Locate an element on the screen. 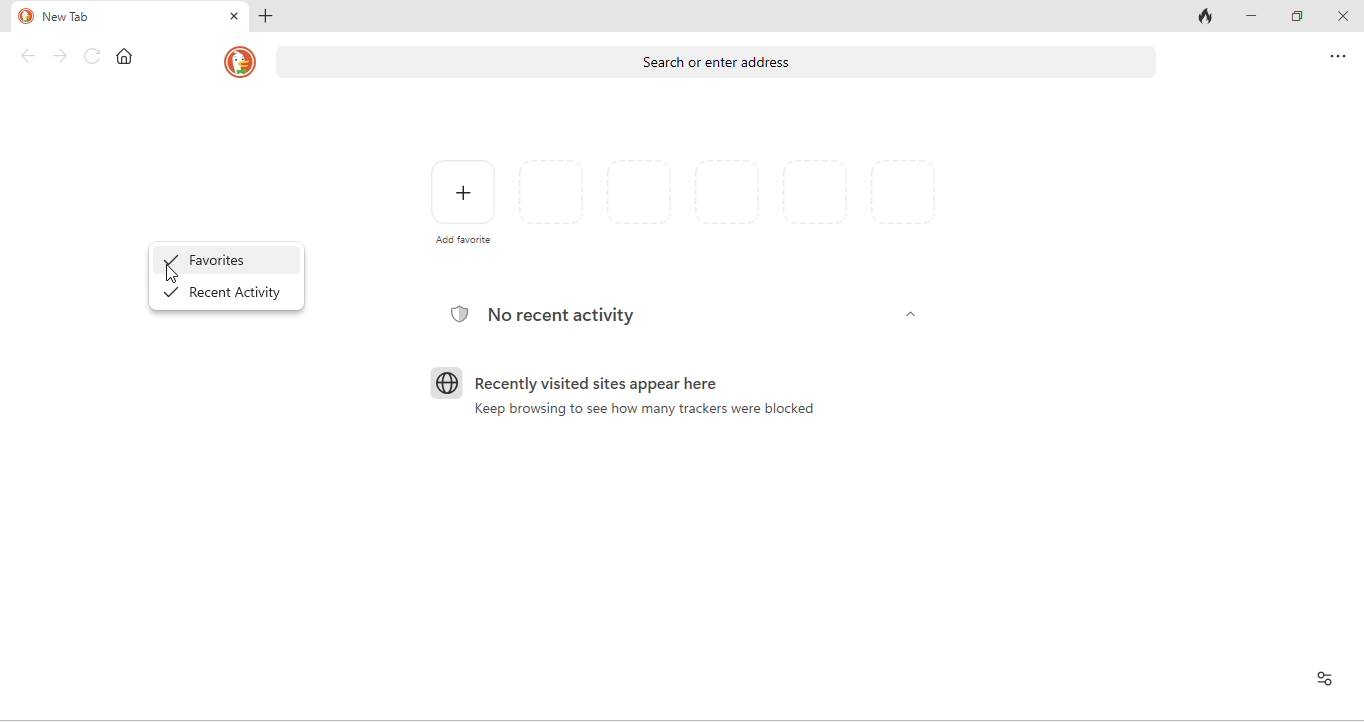  checkbox enable is located at coordinates (173, 292).